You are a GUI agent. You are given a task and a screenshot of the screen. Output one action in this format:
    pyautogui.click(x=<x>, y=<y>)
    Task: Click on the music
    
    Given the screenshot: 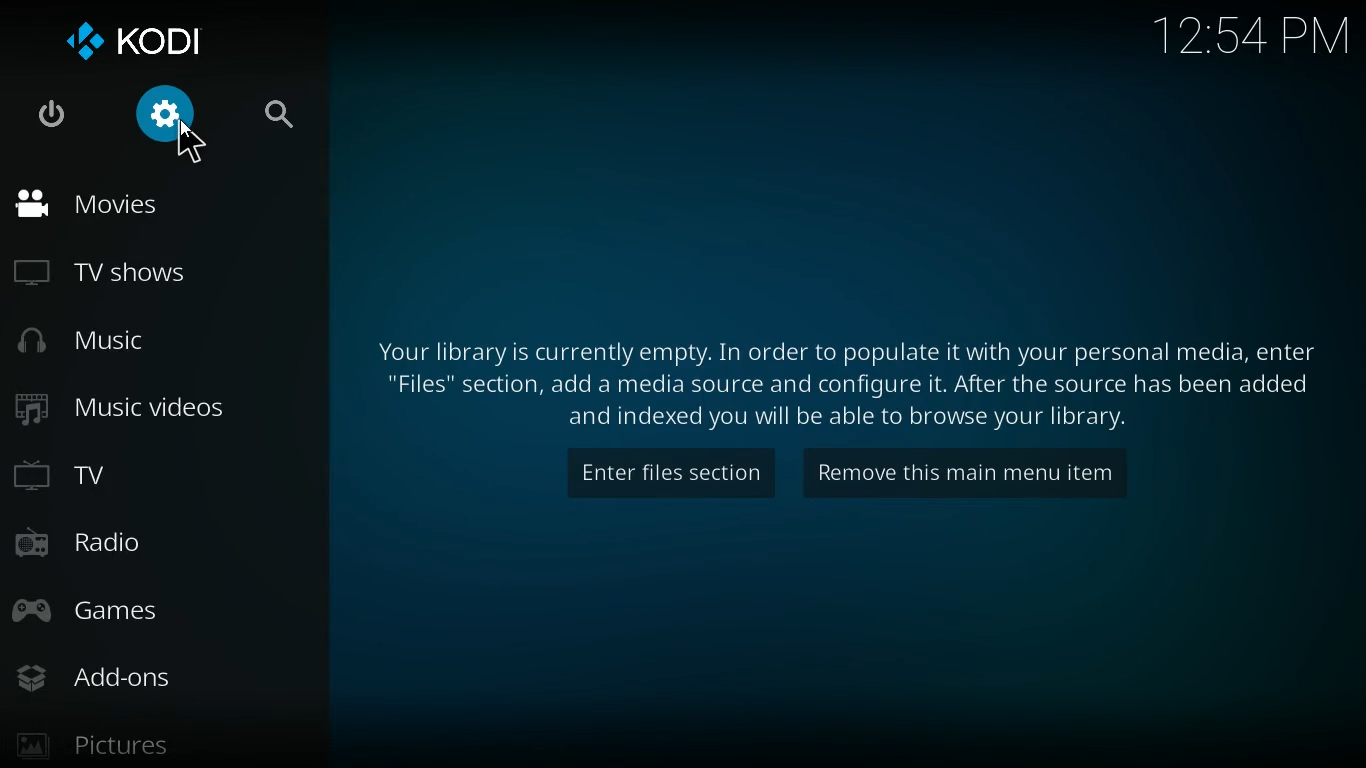 What is the action you would take?
    pyautogui.click(x=124, y=343)
    